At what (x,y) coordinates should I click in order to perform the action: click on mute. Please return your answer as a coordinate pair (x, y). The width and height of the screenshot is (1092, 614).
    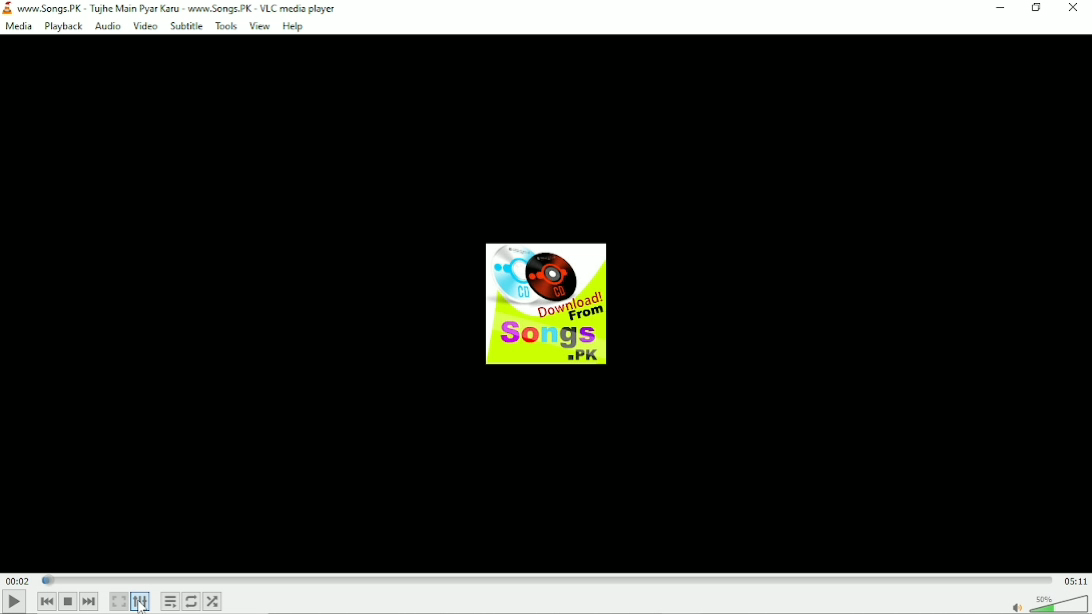
    Looking at the image, I should click on (1017, 606).